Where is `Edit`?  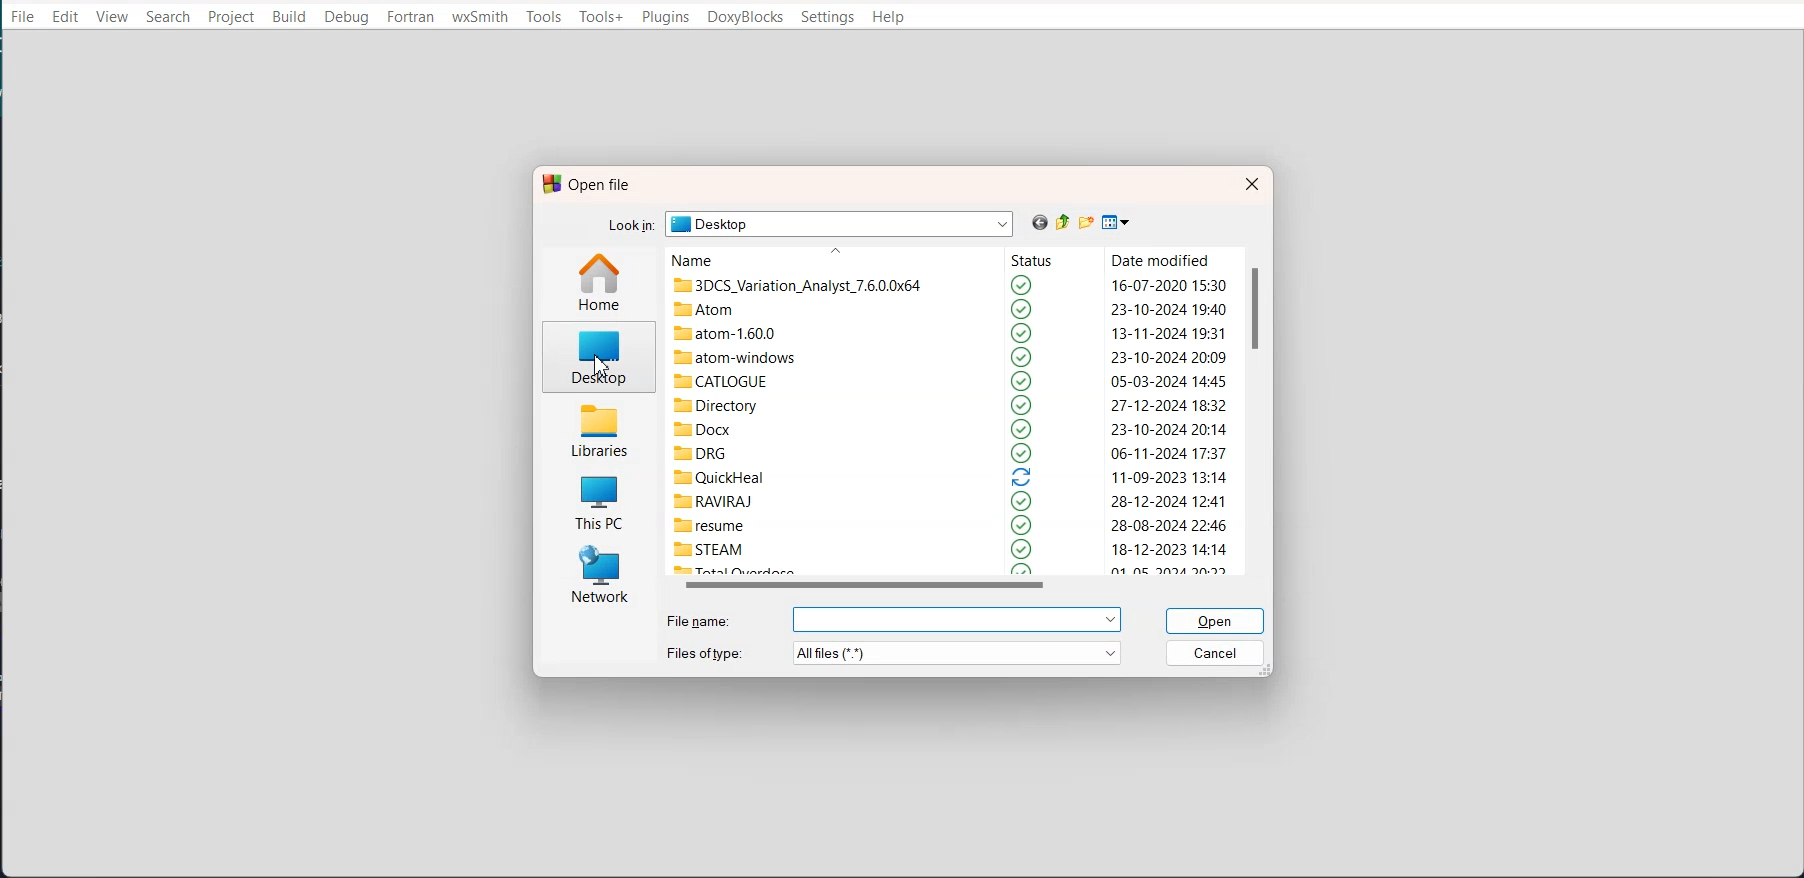 Edit is located at coordinates (66, 17).